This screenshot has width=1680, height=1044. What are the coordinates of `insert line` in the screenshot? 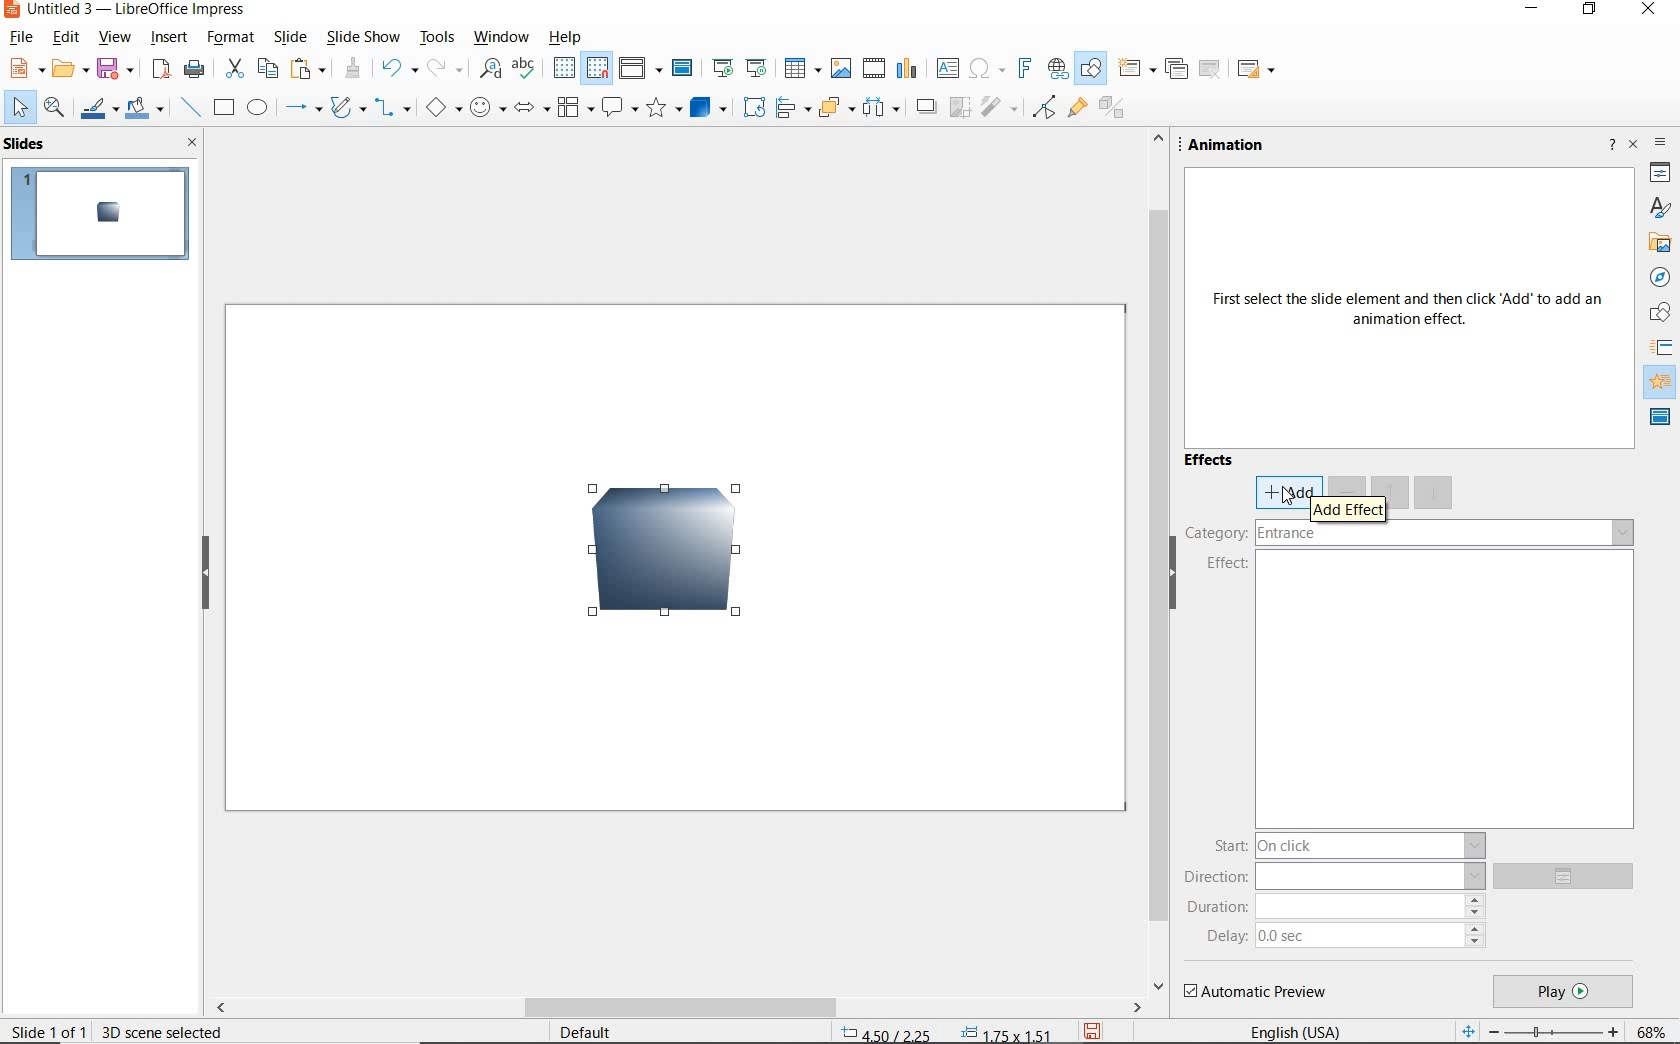 It's located at (191, 108).